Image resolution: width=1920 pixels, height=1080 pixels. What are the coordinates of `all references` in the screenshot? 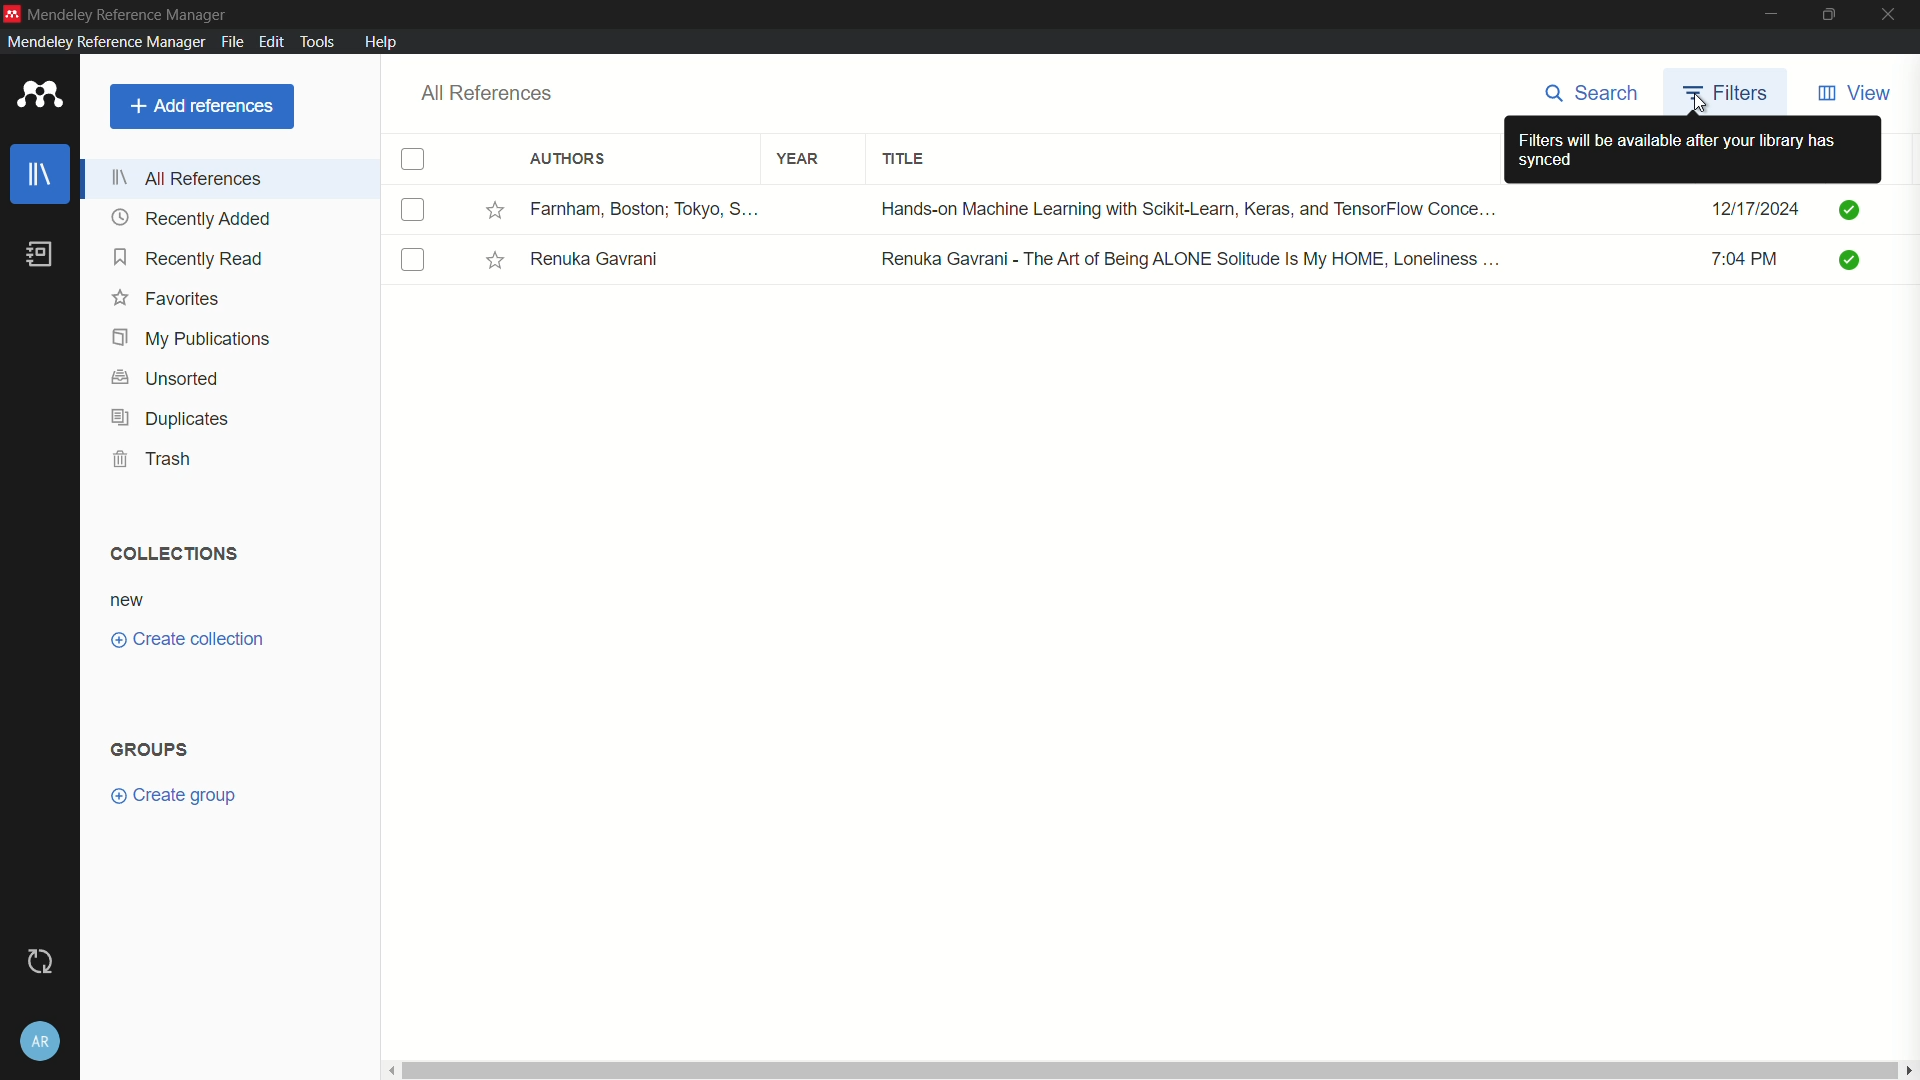 It's located at (488, 93).